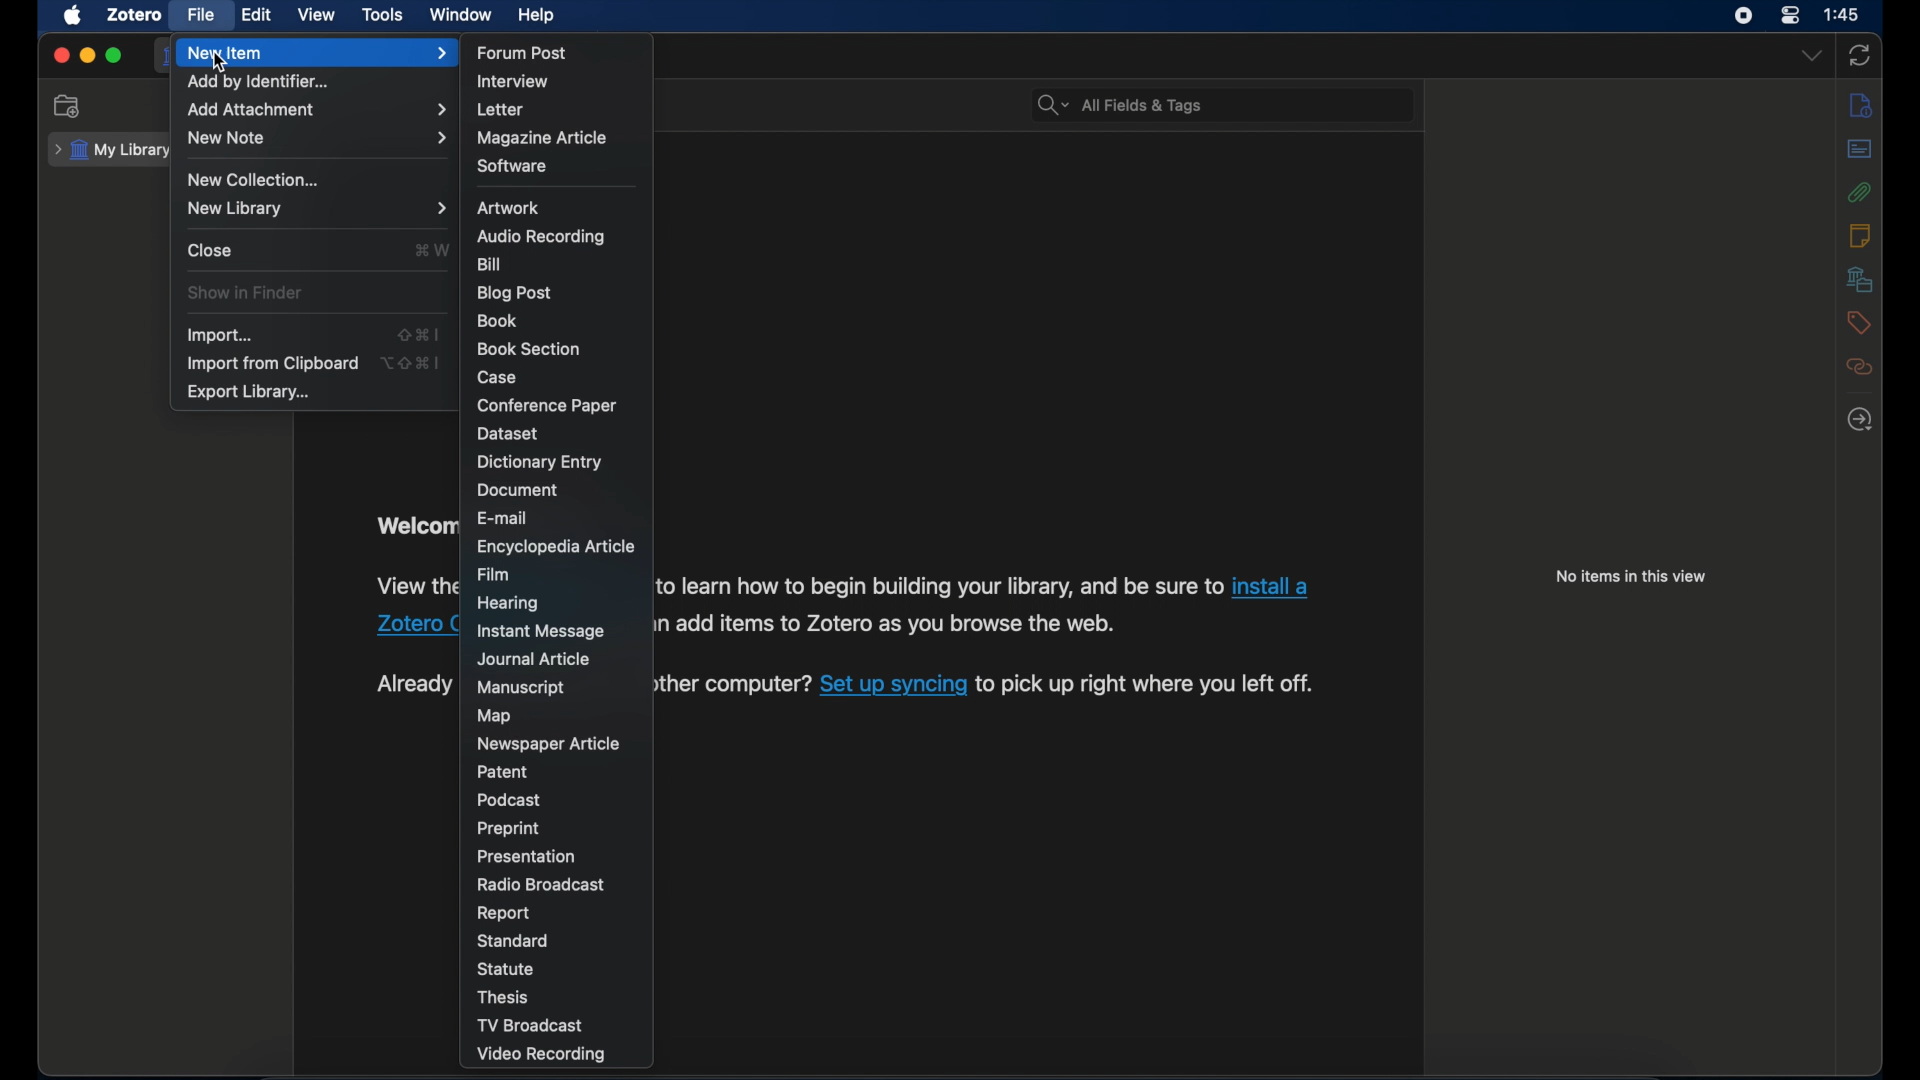  What do you see at coordinates (1859, 420) in the screenshot?
I see `locate` at bounding box center [1859, 420].